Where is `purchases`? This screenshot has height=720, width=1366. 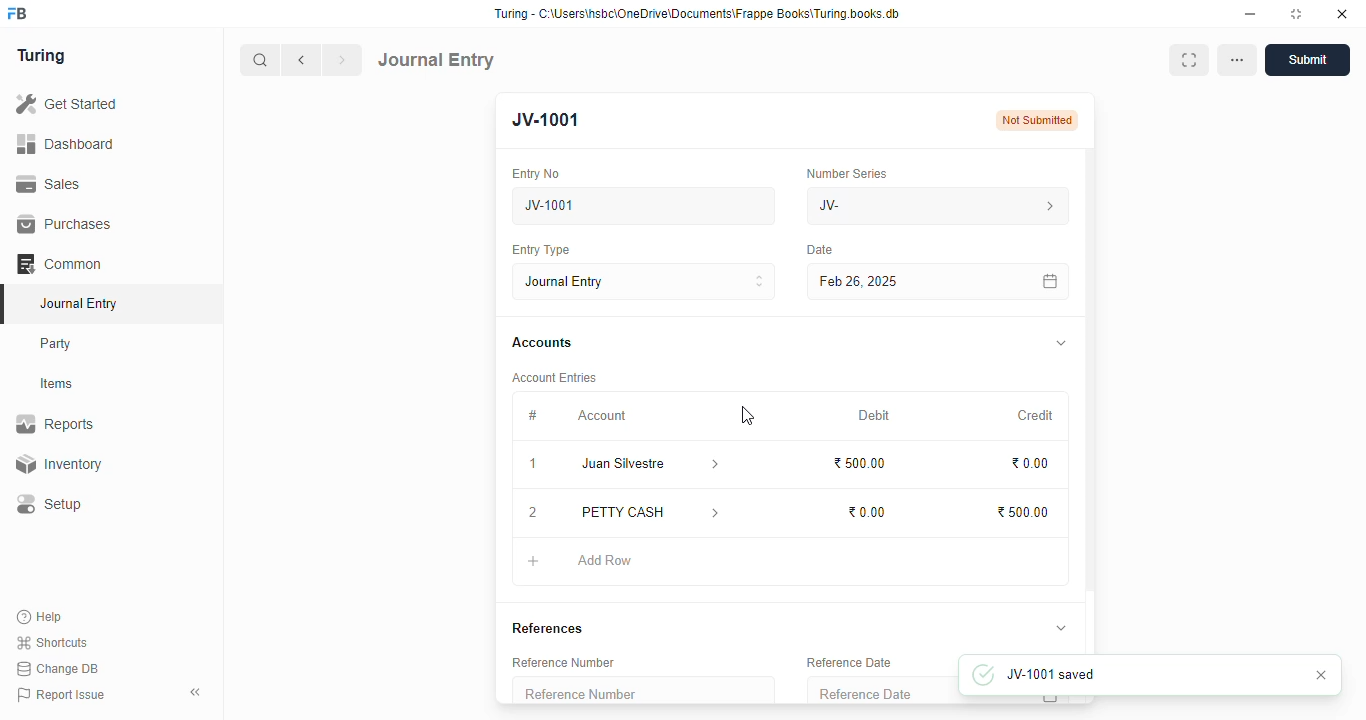 purchases is located at coordinates (64, 224).